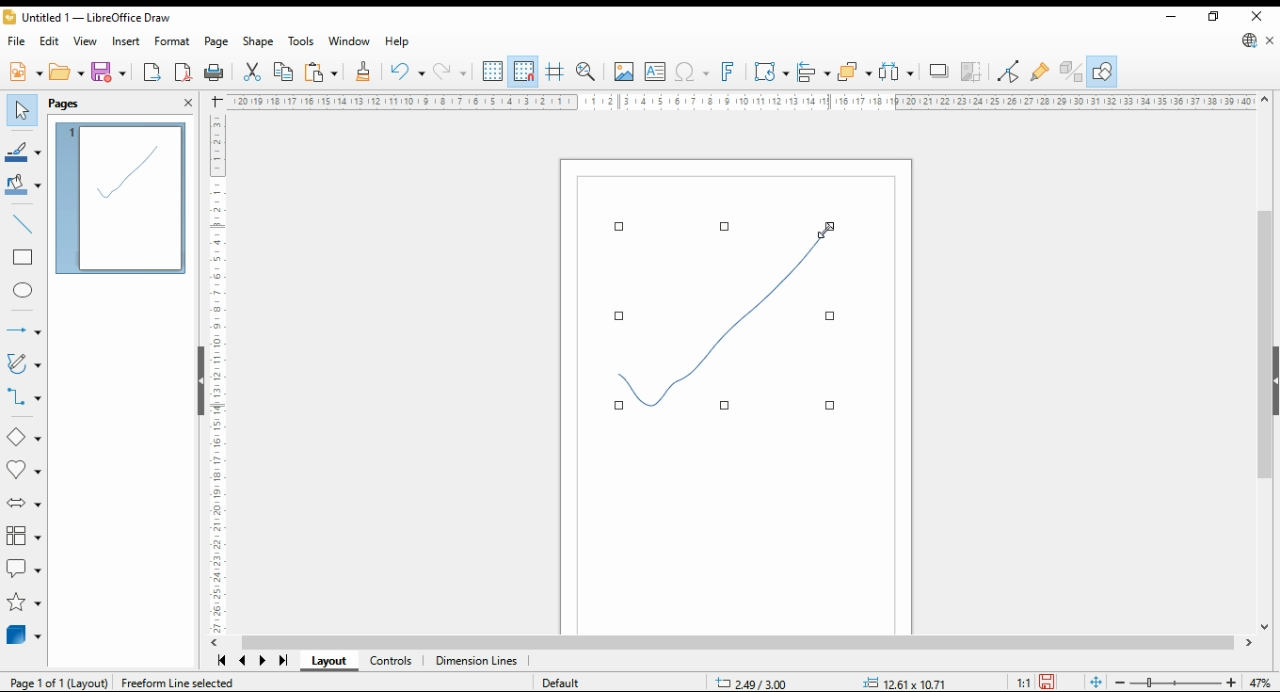 The image size is (1280, 692). I want to click on insert, so click(126, 40).